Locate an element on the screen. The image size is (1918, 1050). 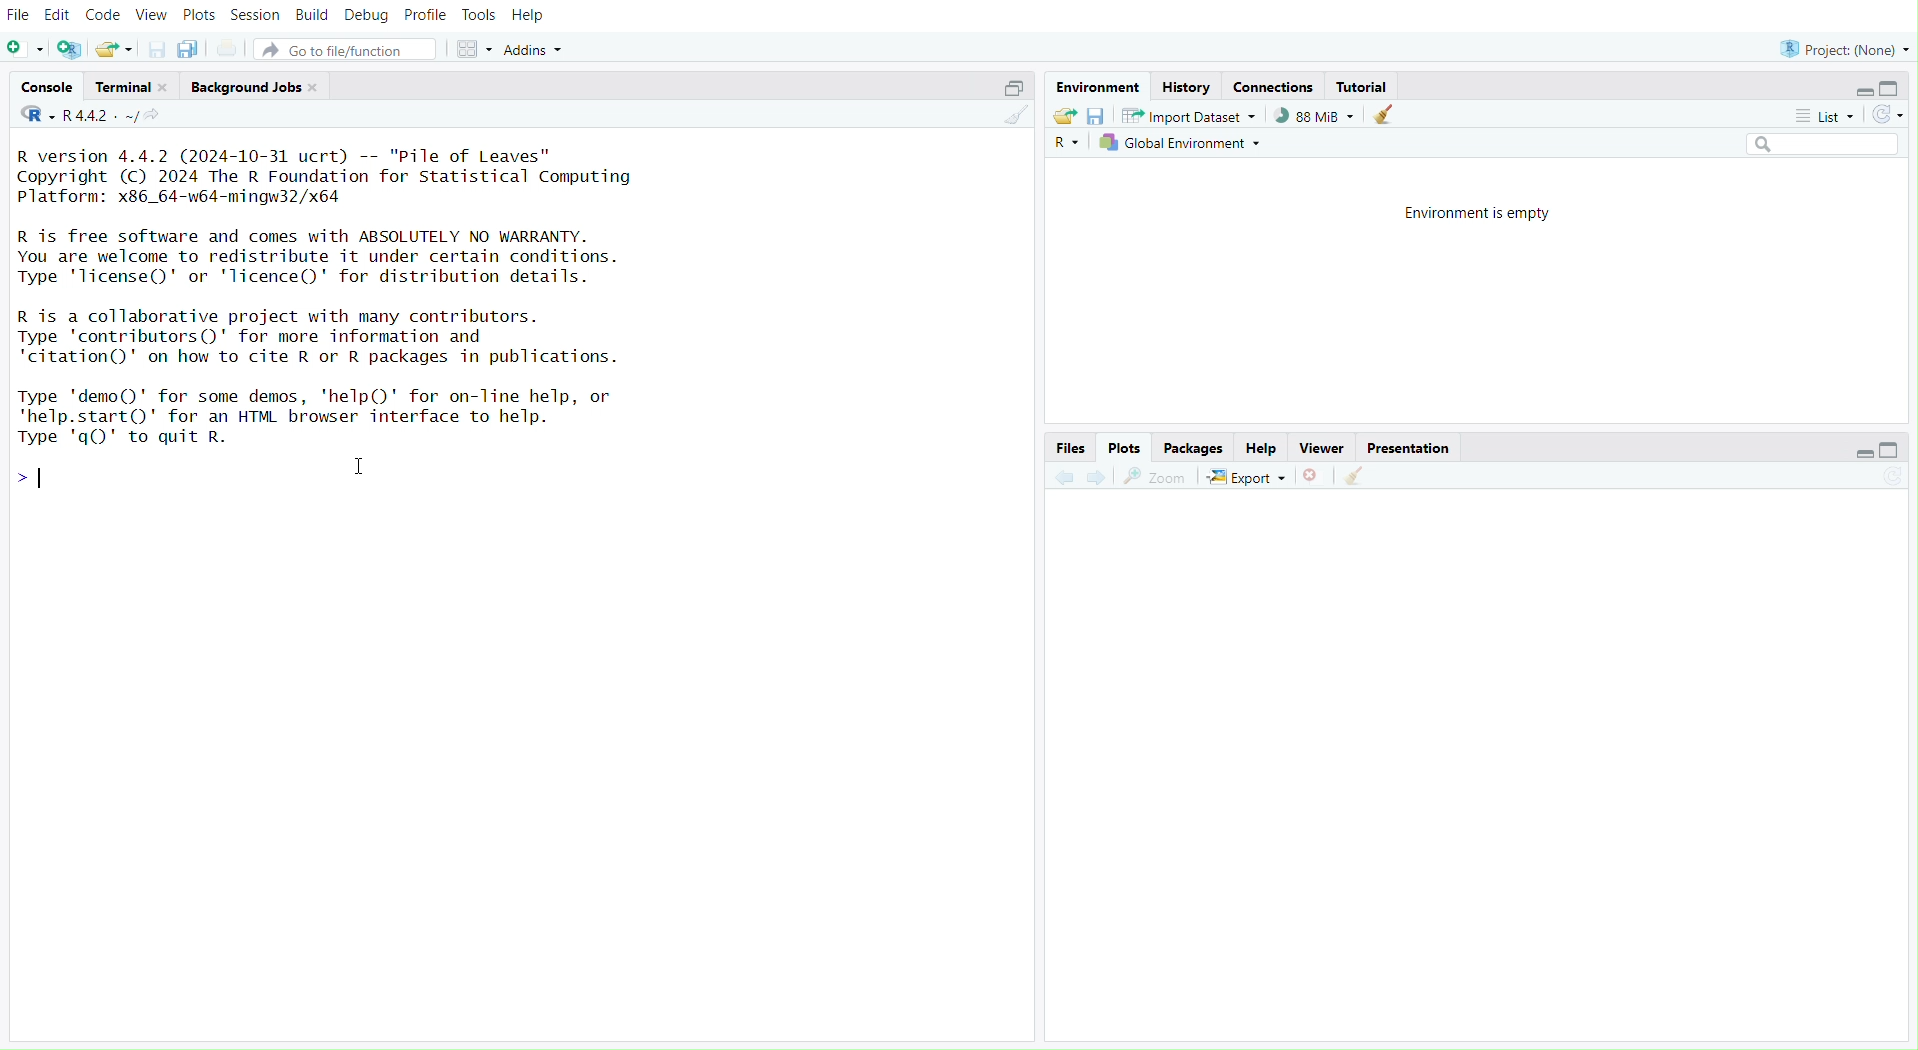
Background Jobs is located at coordinates (251, 87).